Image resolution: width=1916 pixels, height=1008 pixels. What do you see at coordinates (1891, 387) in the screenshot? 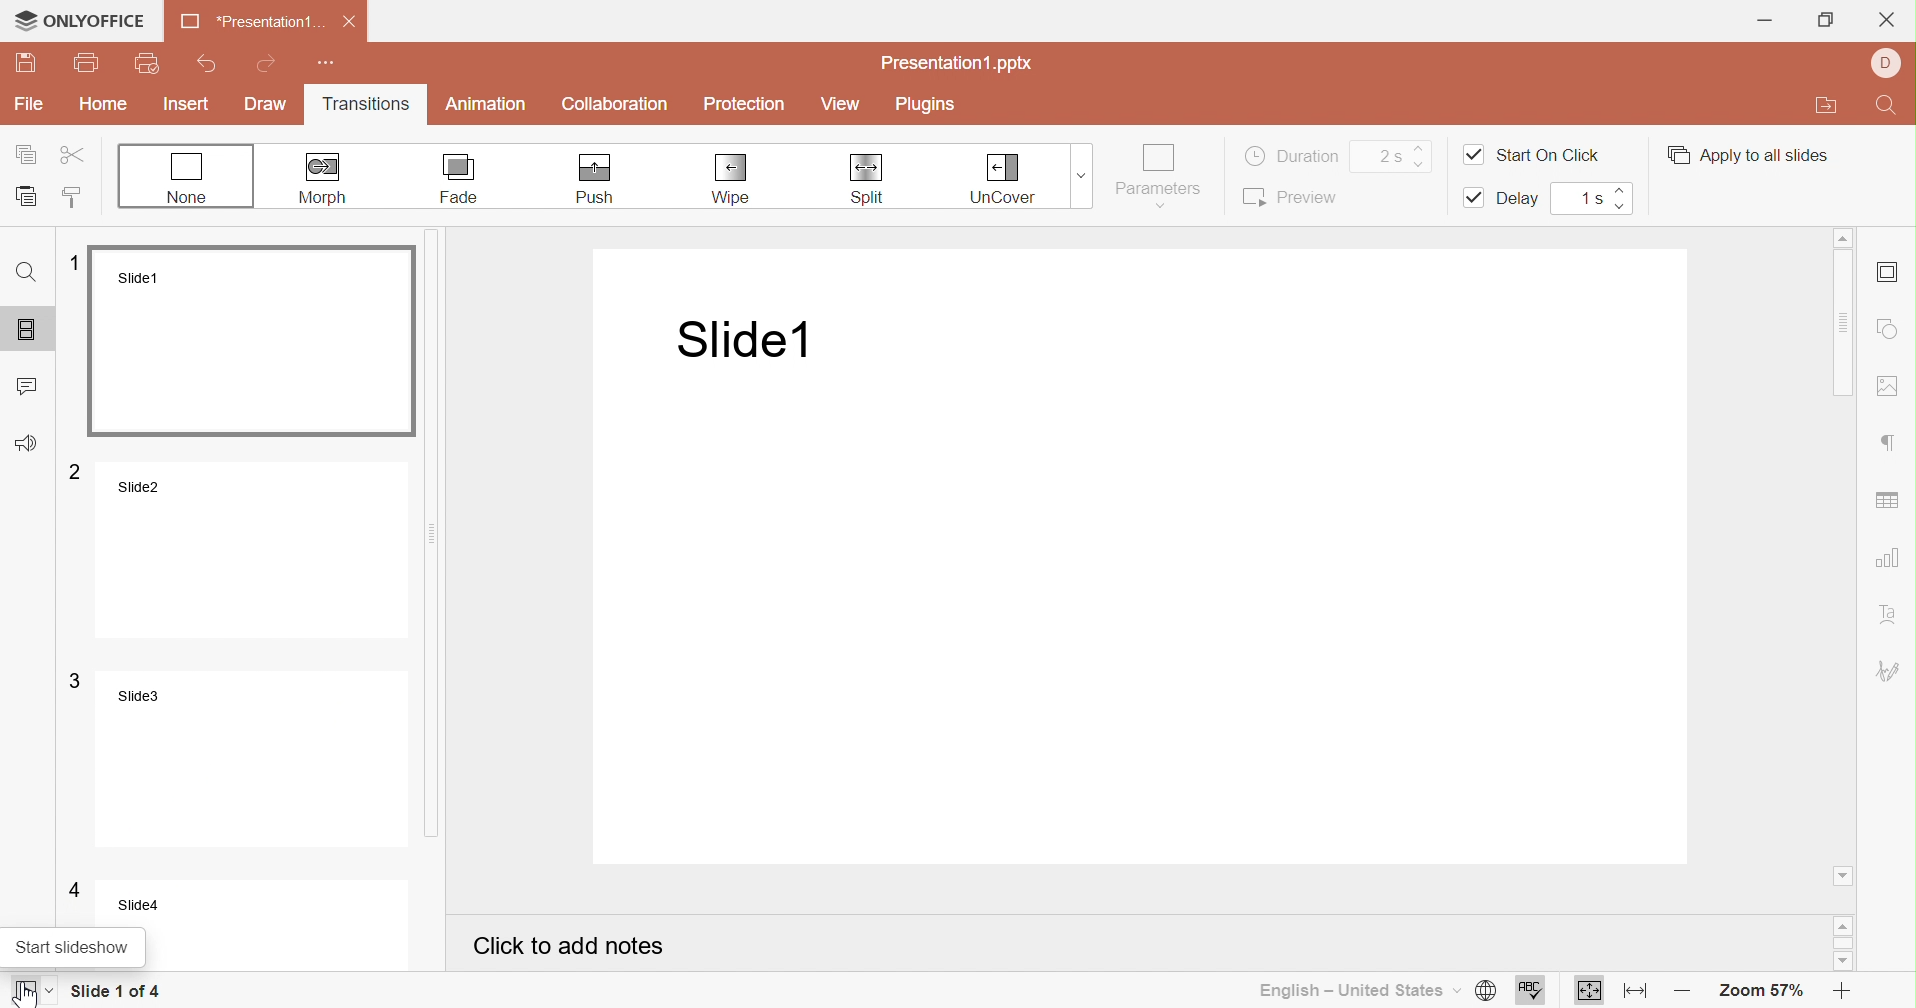
I see `Insert image` at bounding box center [1891, 387].